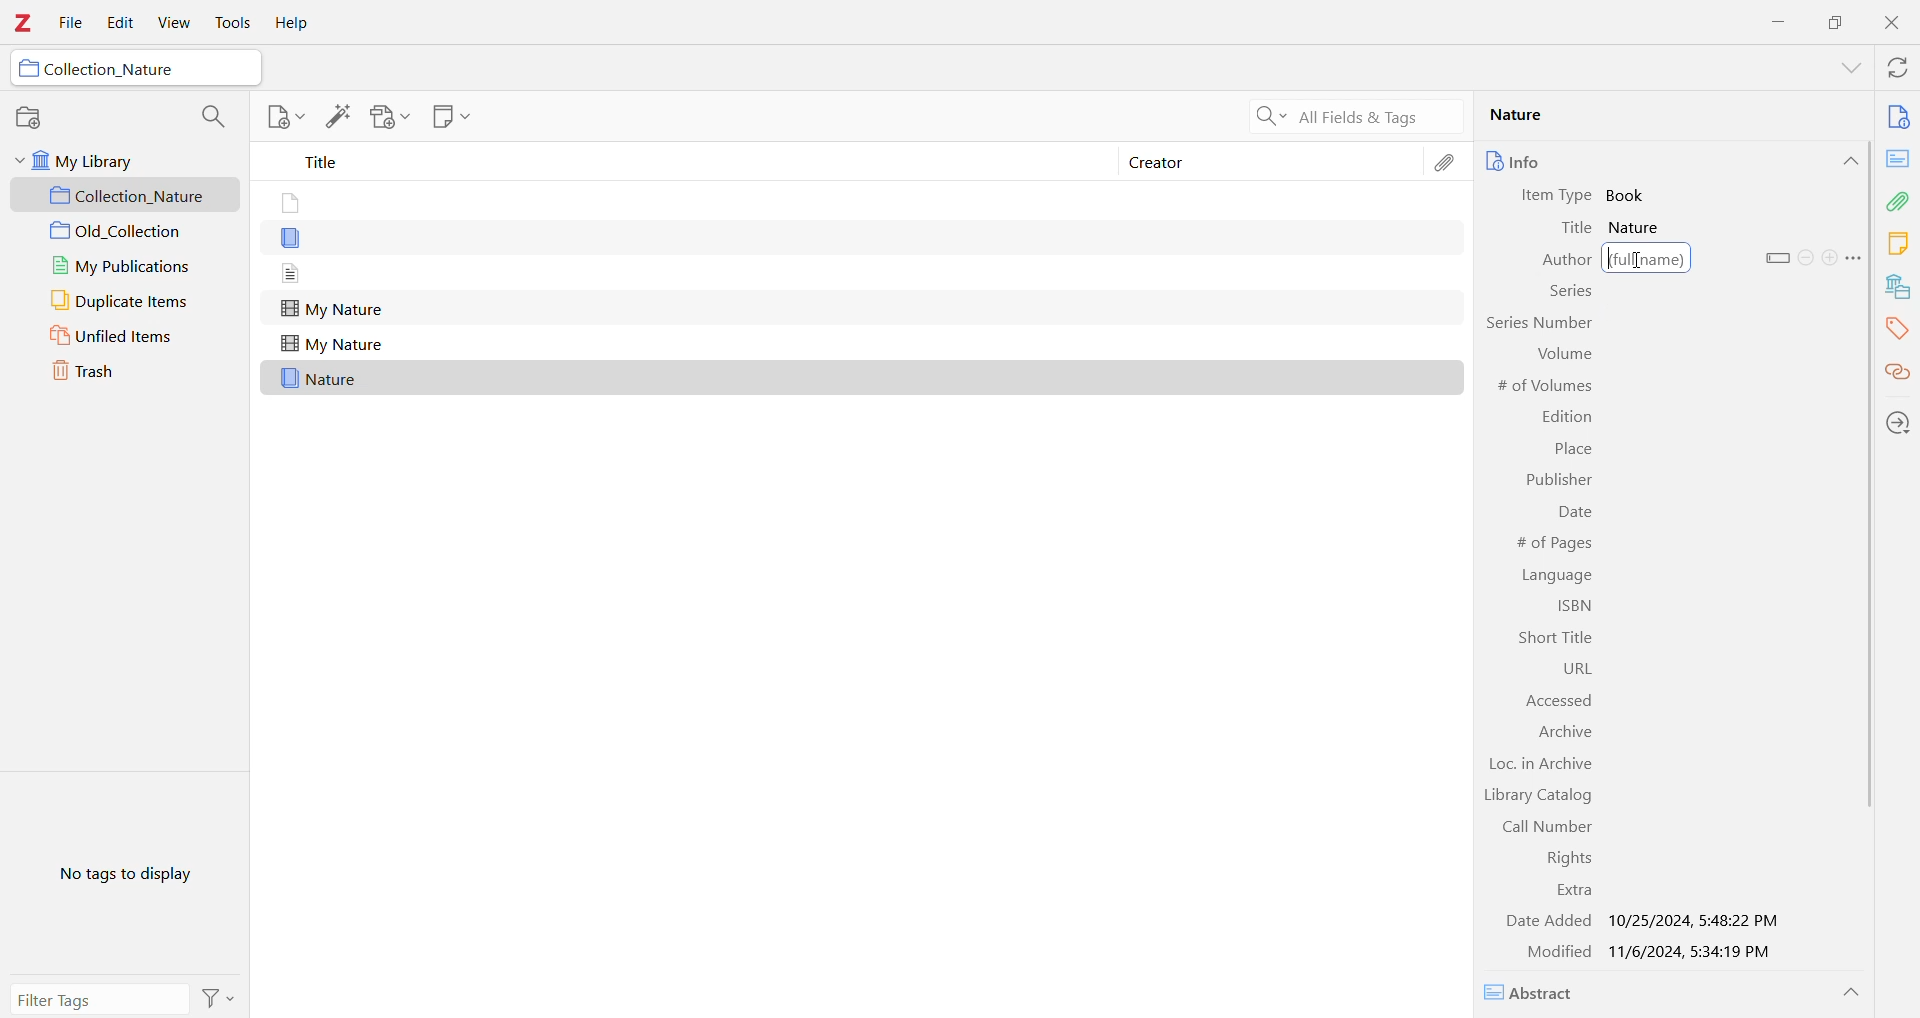 Image resolution: width=1920 pixels, height=1018 pixels. I want to click on Series Number, so click(1537, 322).